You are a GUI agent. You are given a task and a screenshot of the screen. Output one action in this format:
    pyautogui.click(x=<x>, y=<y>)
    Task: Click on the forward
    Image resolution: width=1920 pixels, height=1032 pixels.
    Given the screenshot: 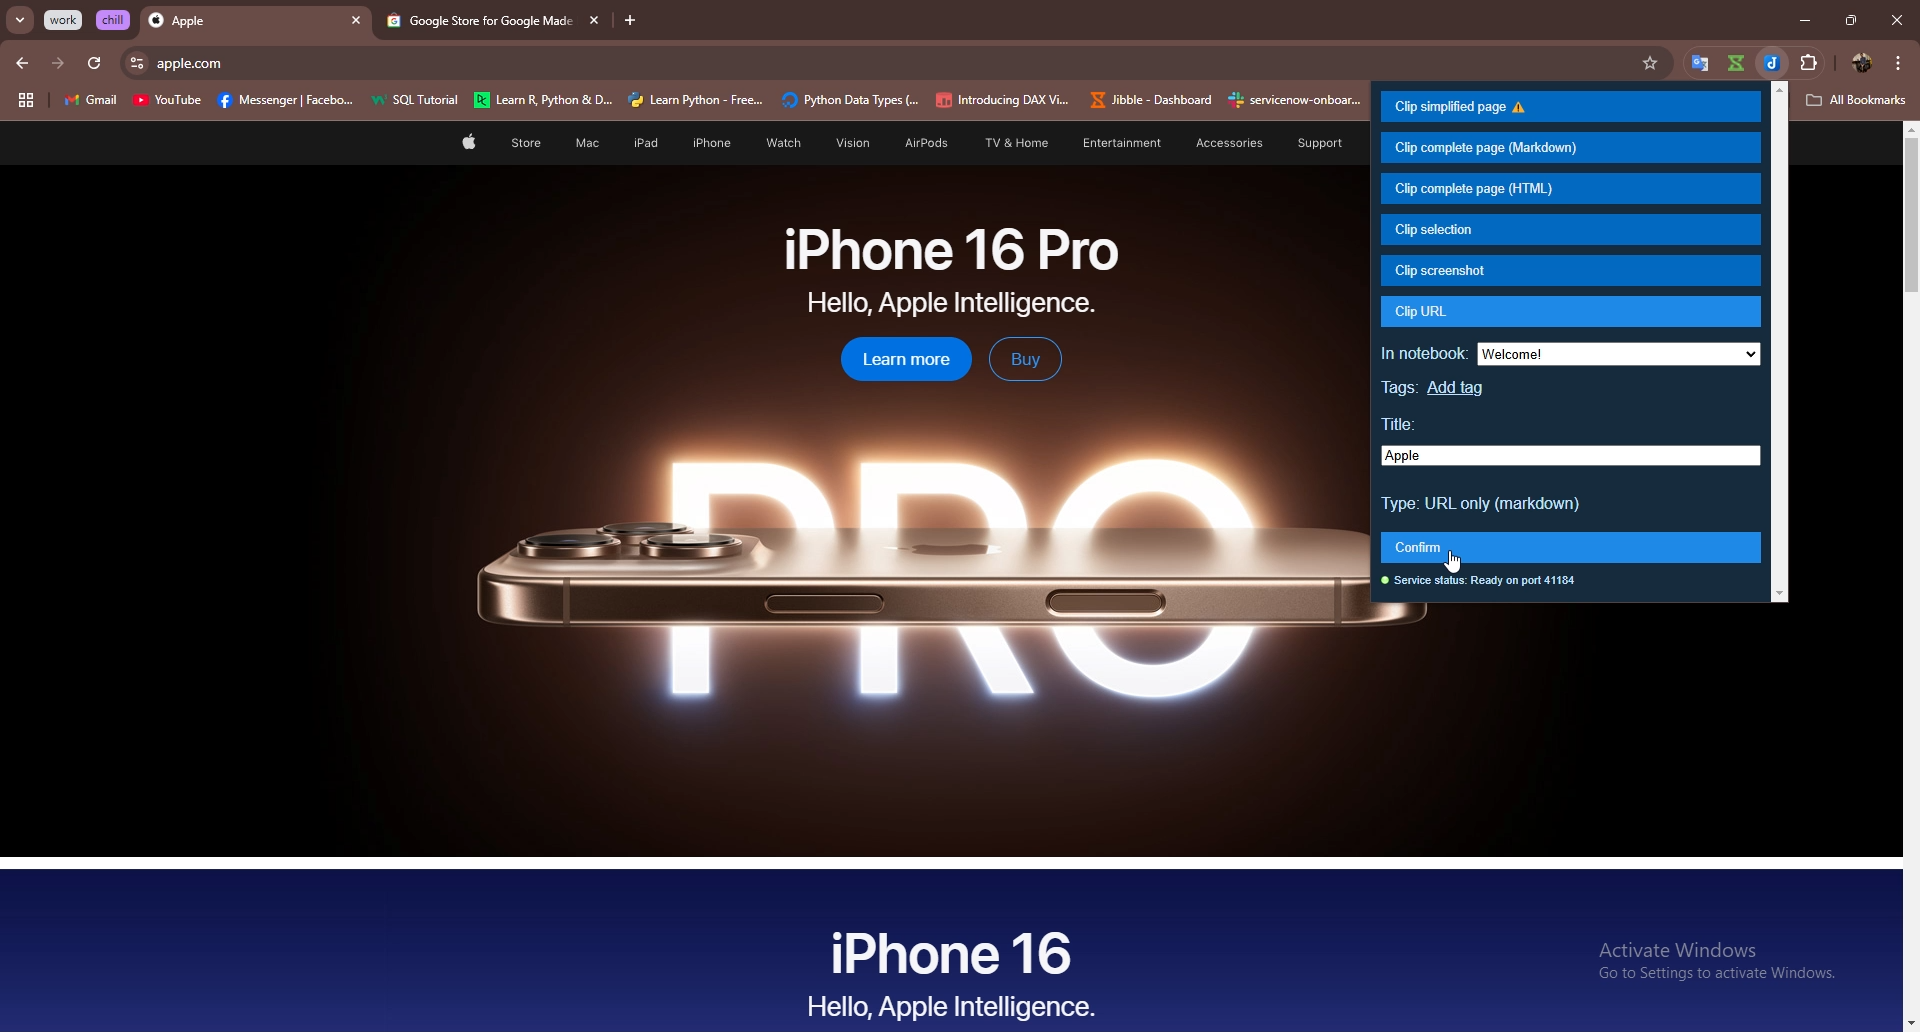 What is the action you would take?
    pyautogui.click(x=58, y=63)
    